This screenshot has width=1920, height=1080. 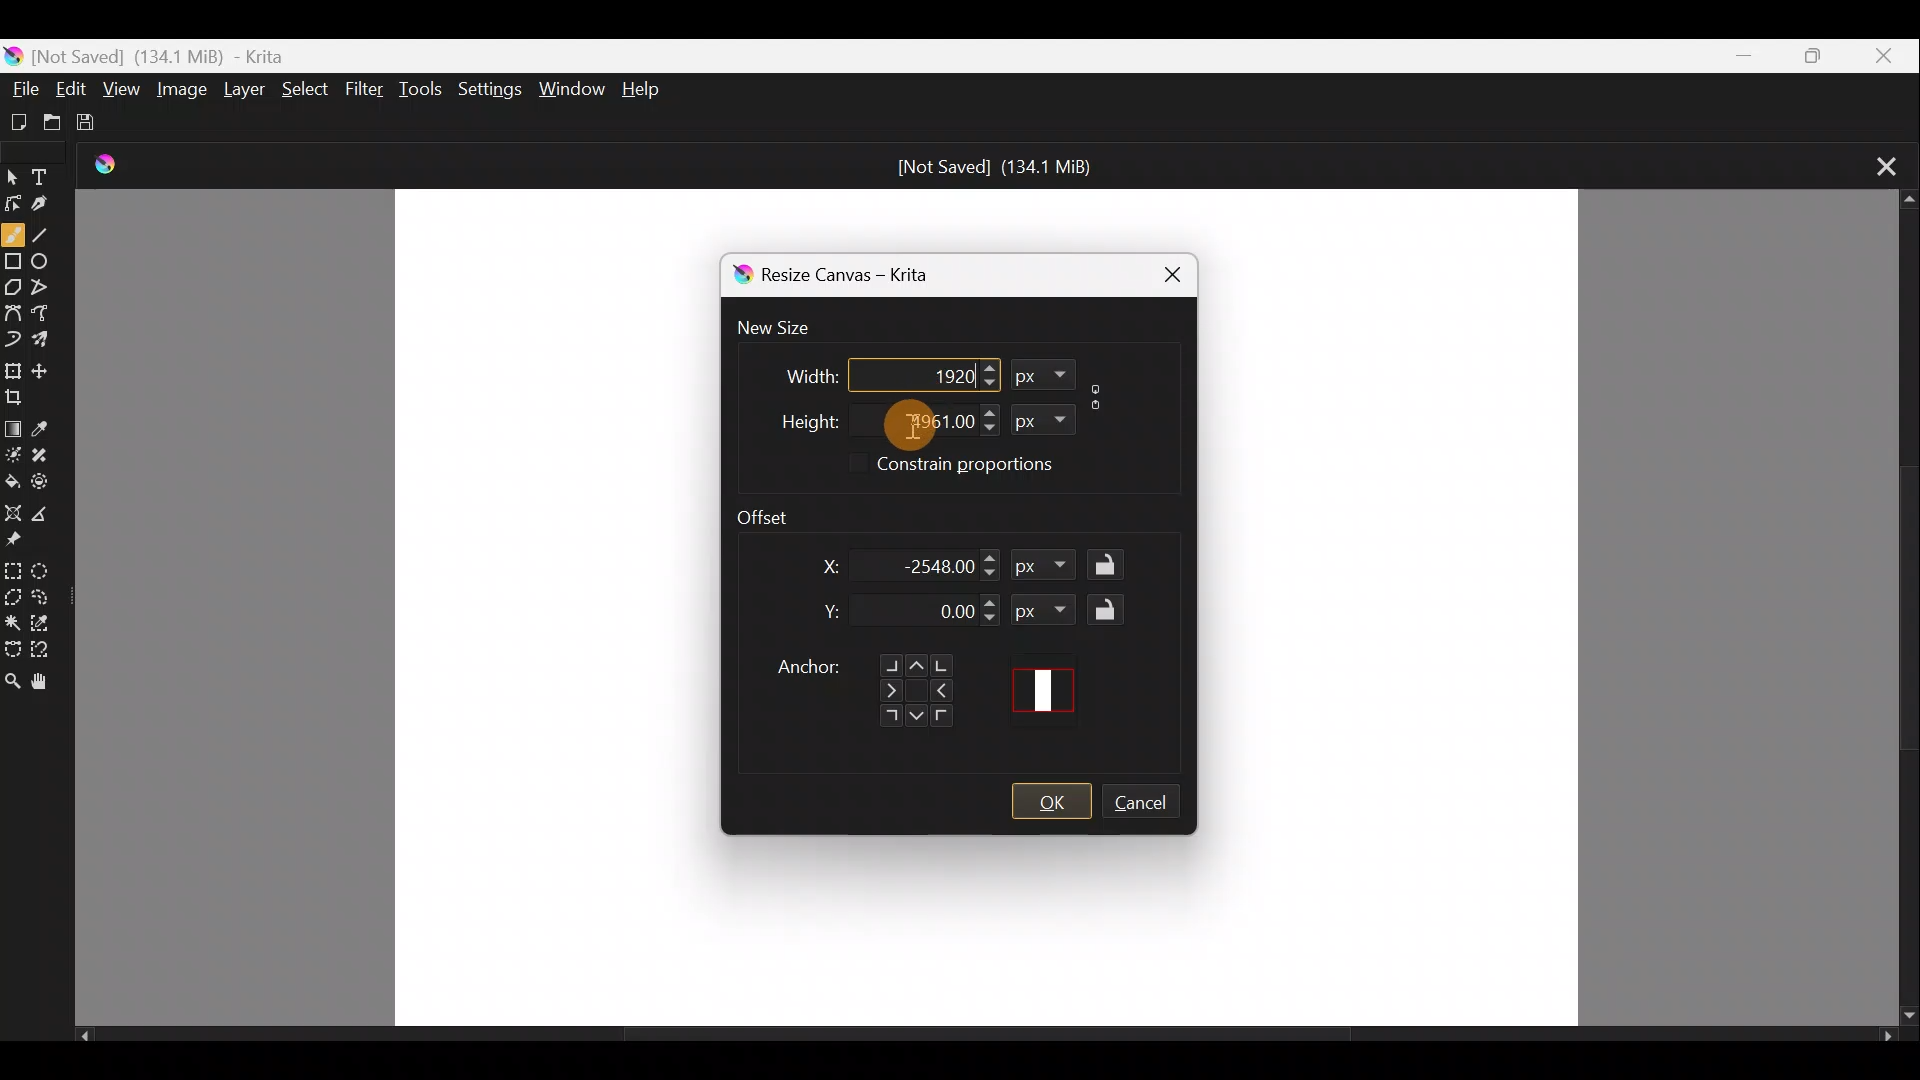 What do you see at coordinates (50, 343) in the screenshot?
I see `Multibrush tool` at bounding box center [50, 343].